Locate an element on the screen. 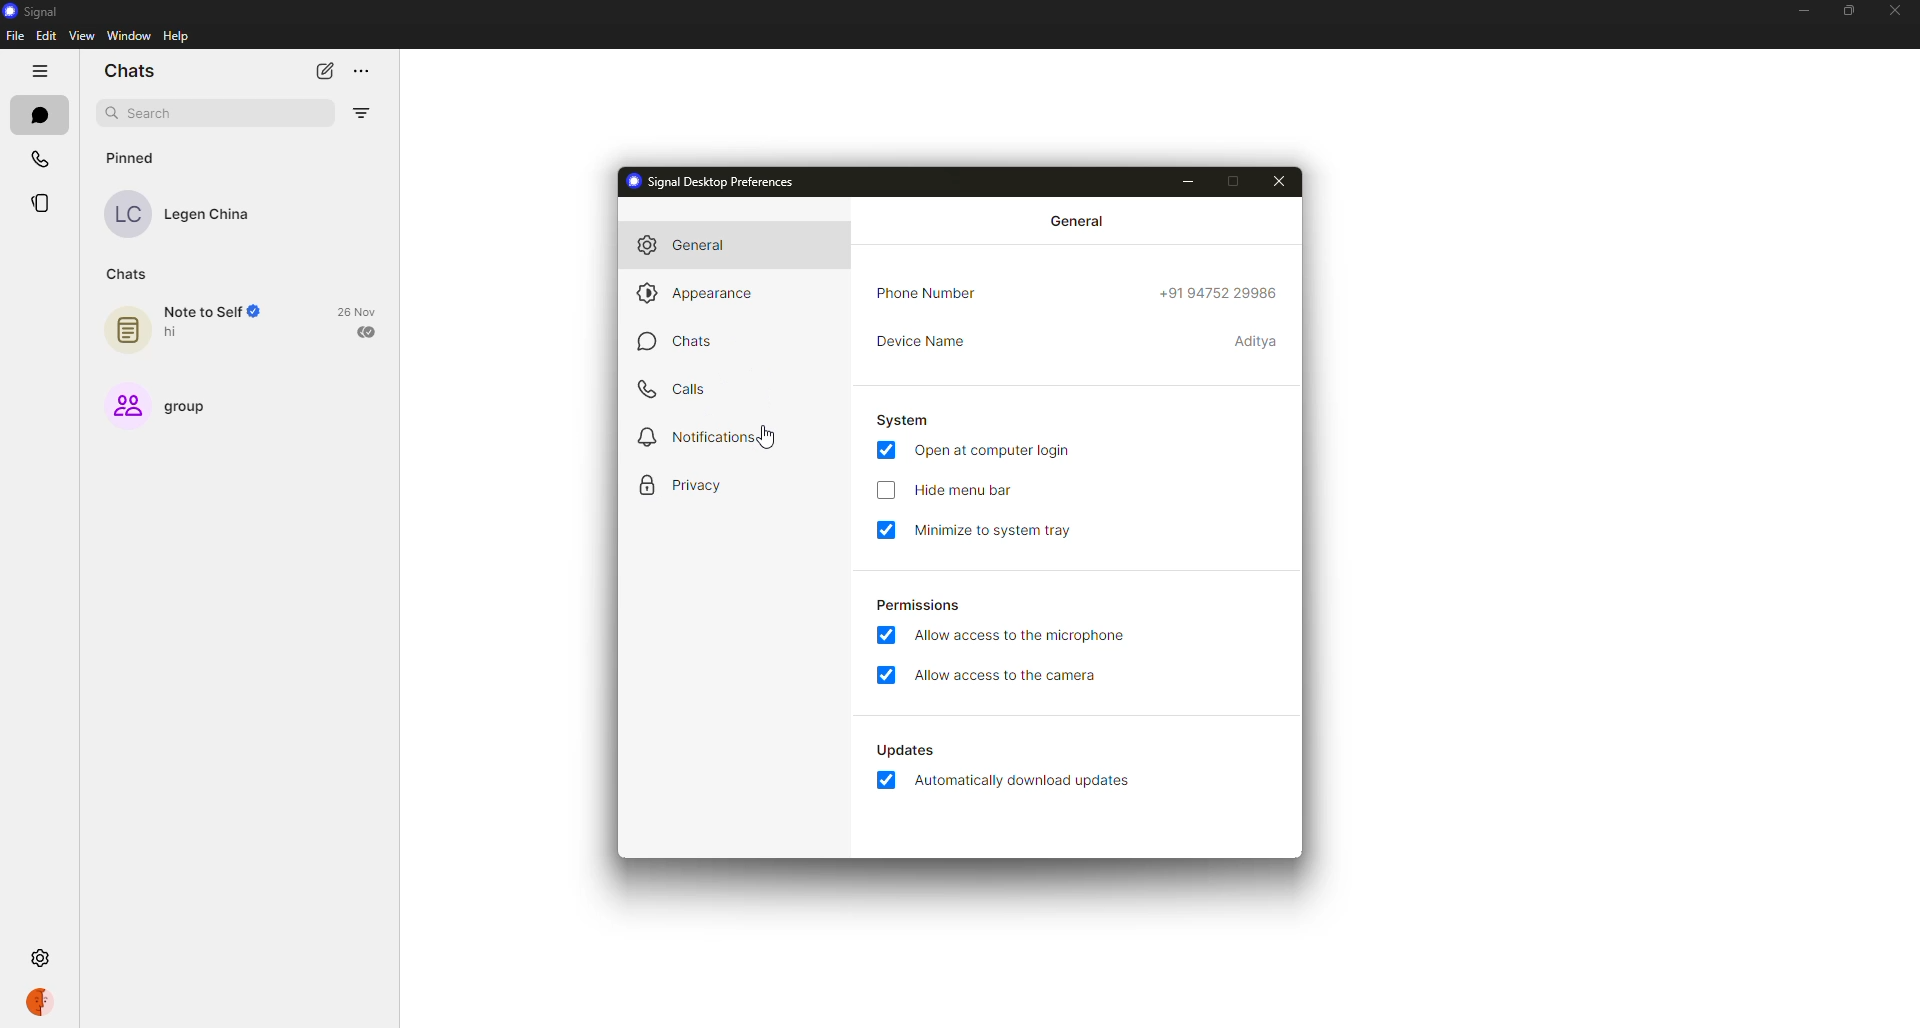 This screenshot has width=1920, height=1028. hide menu bar is located at coordinates (974, 491).